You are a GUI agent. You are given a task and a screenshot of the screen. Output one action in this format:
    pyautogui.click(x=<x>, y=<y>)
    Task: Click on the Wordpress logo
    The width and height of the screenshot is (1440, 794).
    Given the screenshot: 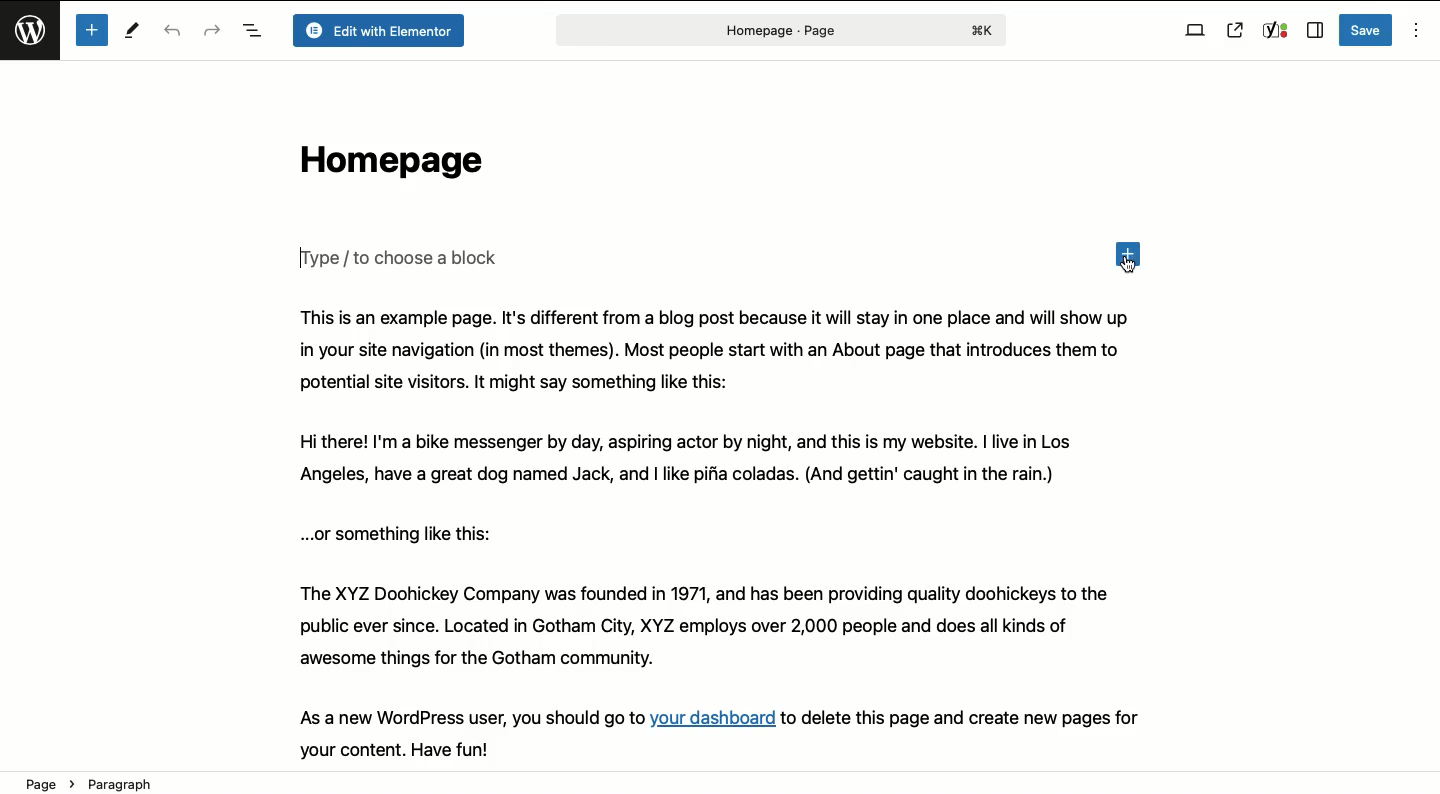 What is the action you would take?
    pyautogui.click(x=33, y=39)
    